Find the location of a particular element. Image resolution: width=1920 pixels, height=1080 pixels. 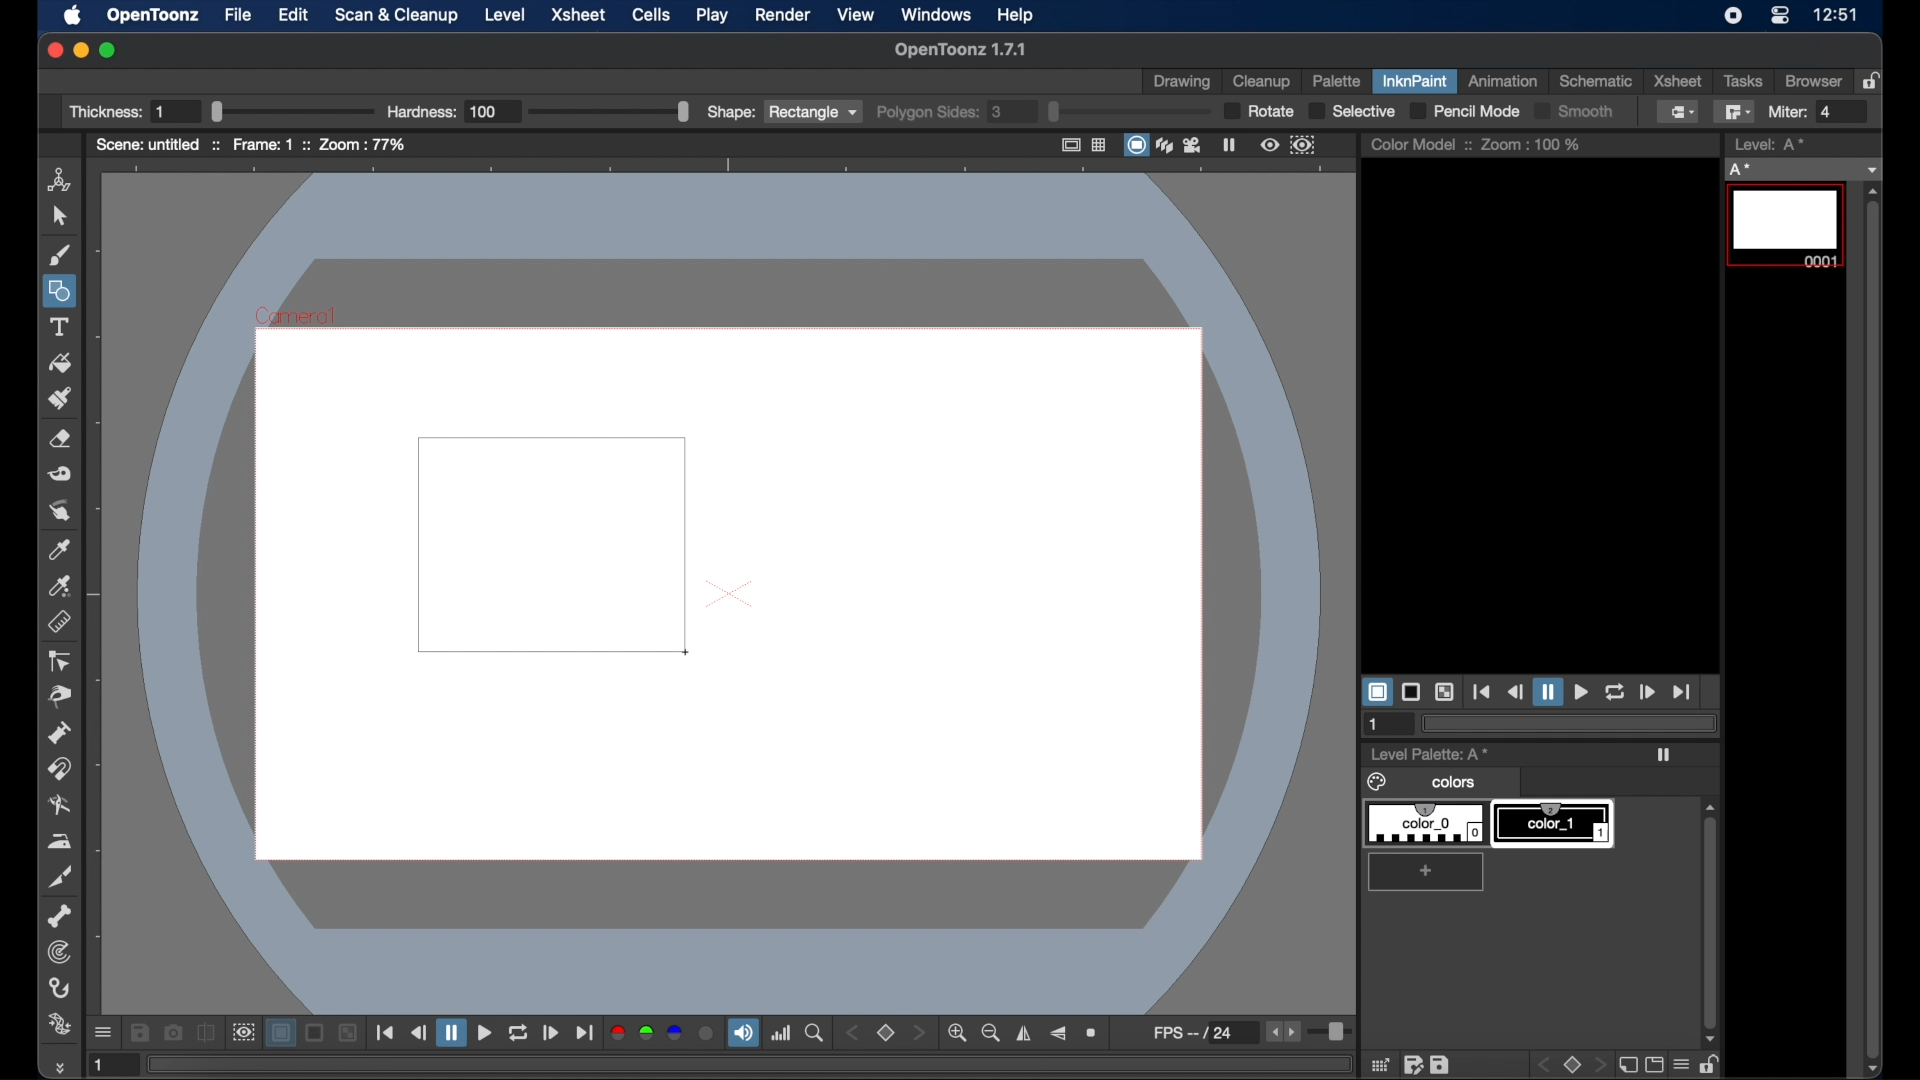

fill tool is located at coordinates (60, 364).